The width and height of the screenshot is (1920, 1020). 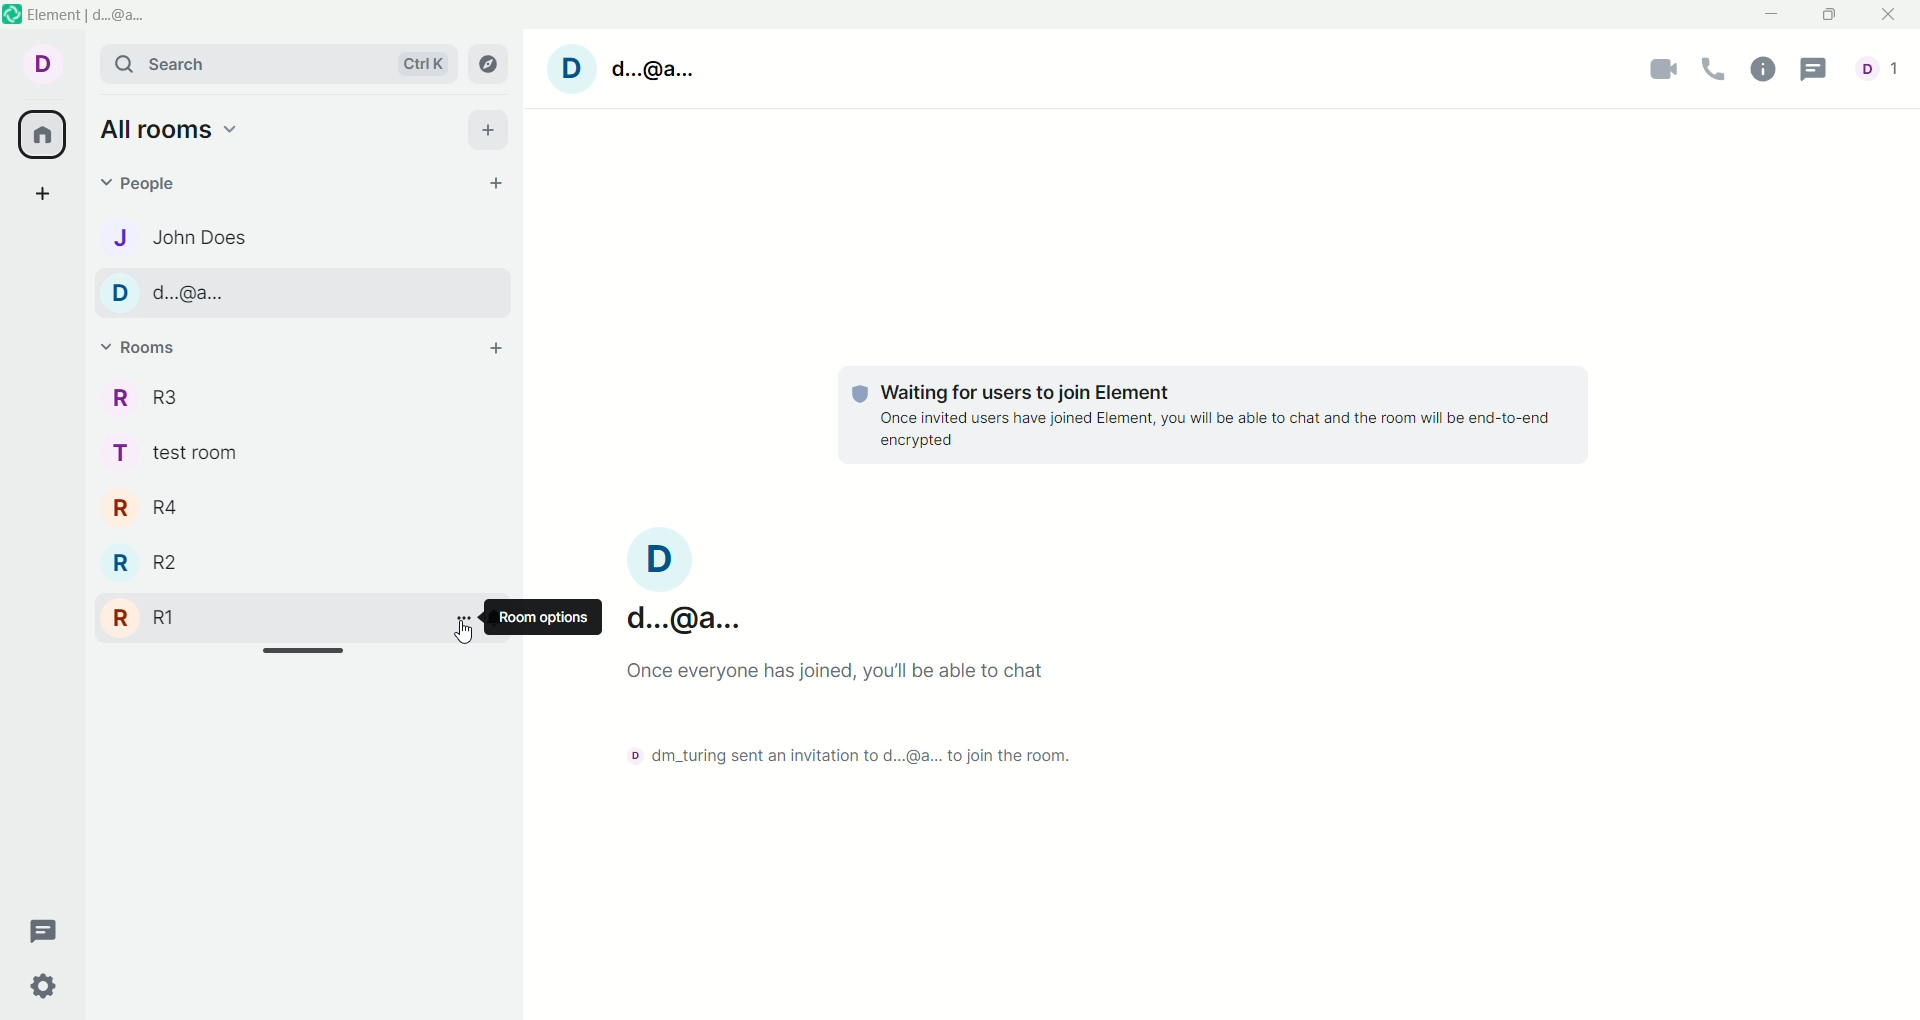 What do you see at coordinates (166, 621) in the screenshot?
I see `r r1` at bounding box center [166, 621].